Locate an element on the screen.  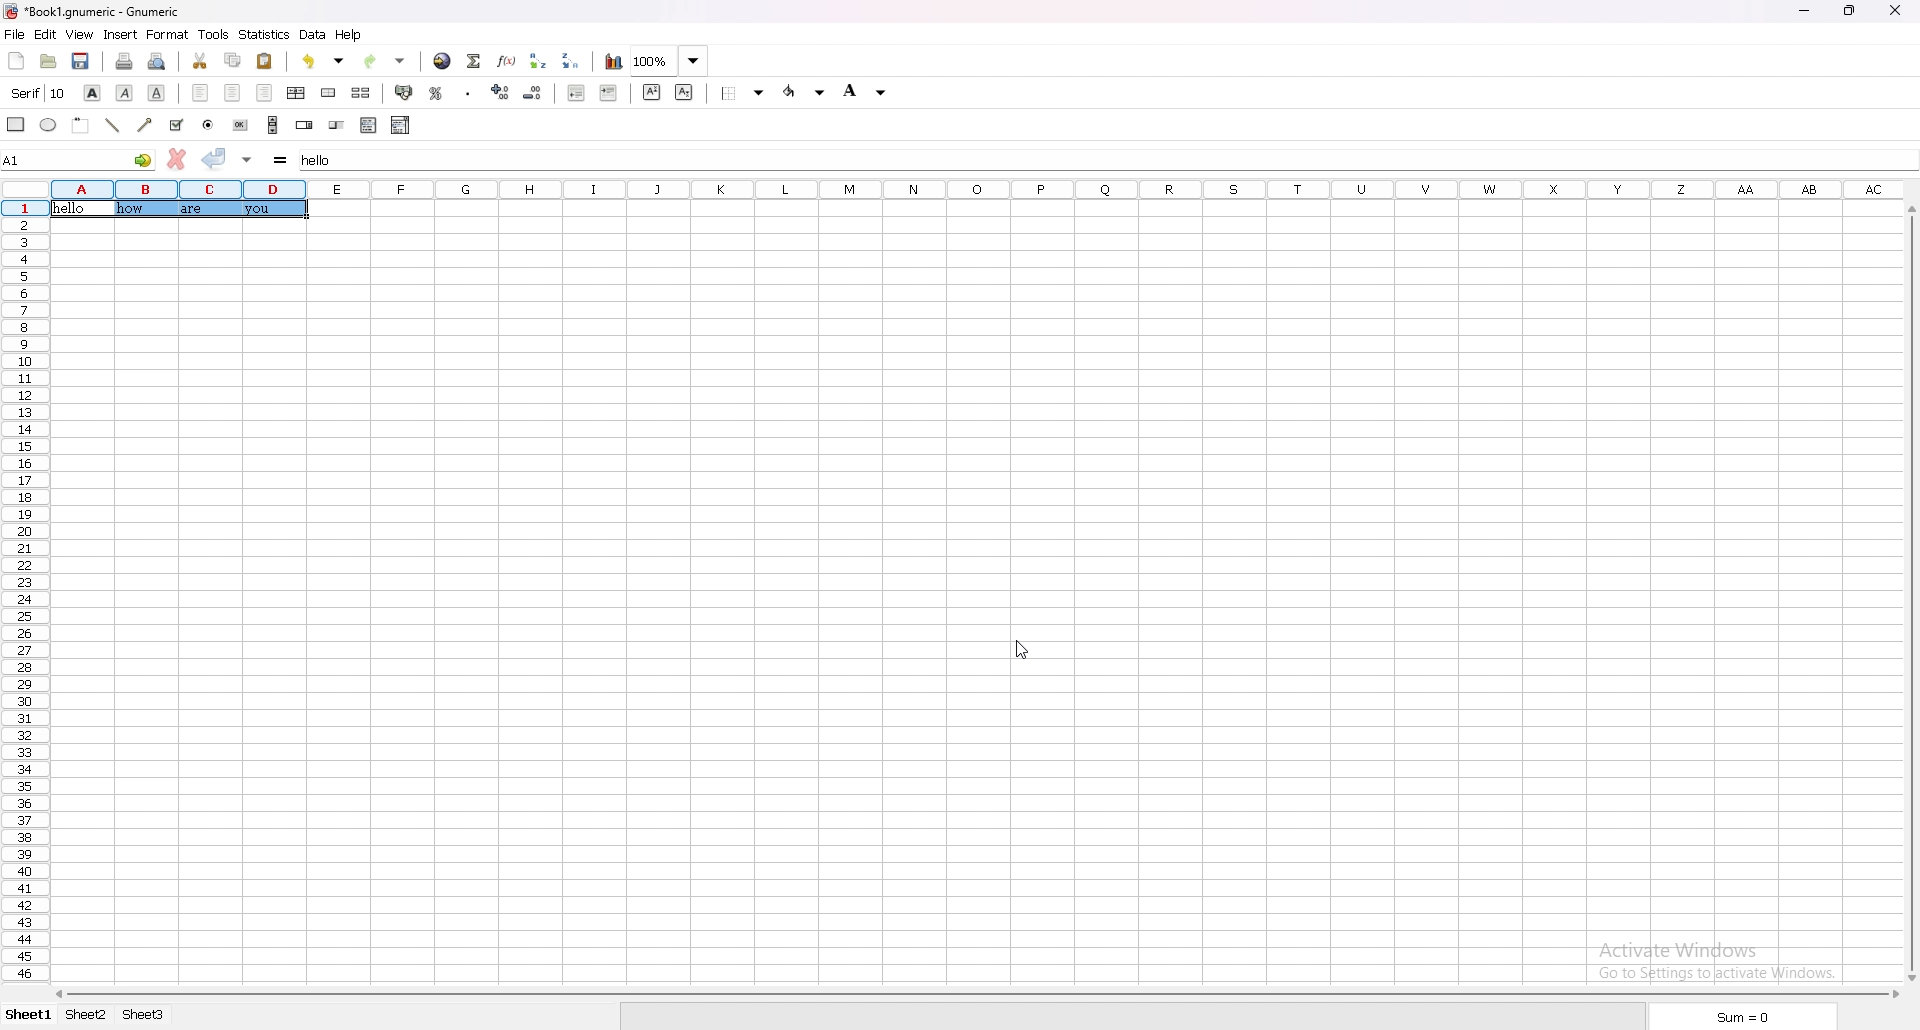
arrowed line is located at coordinates (144, 125).